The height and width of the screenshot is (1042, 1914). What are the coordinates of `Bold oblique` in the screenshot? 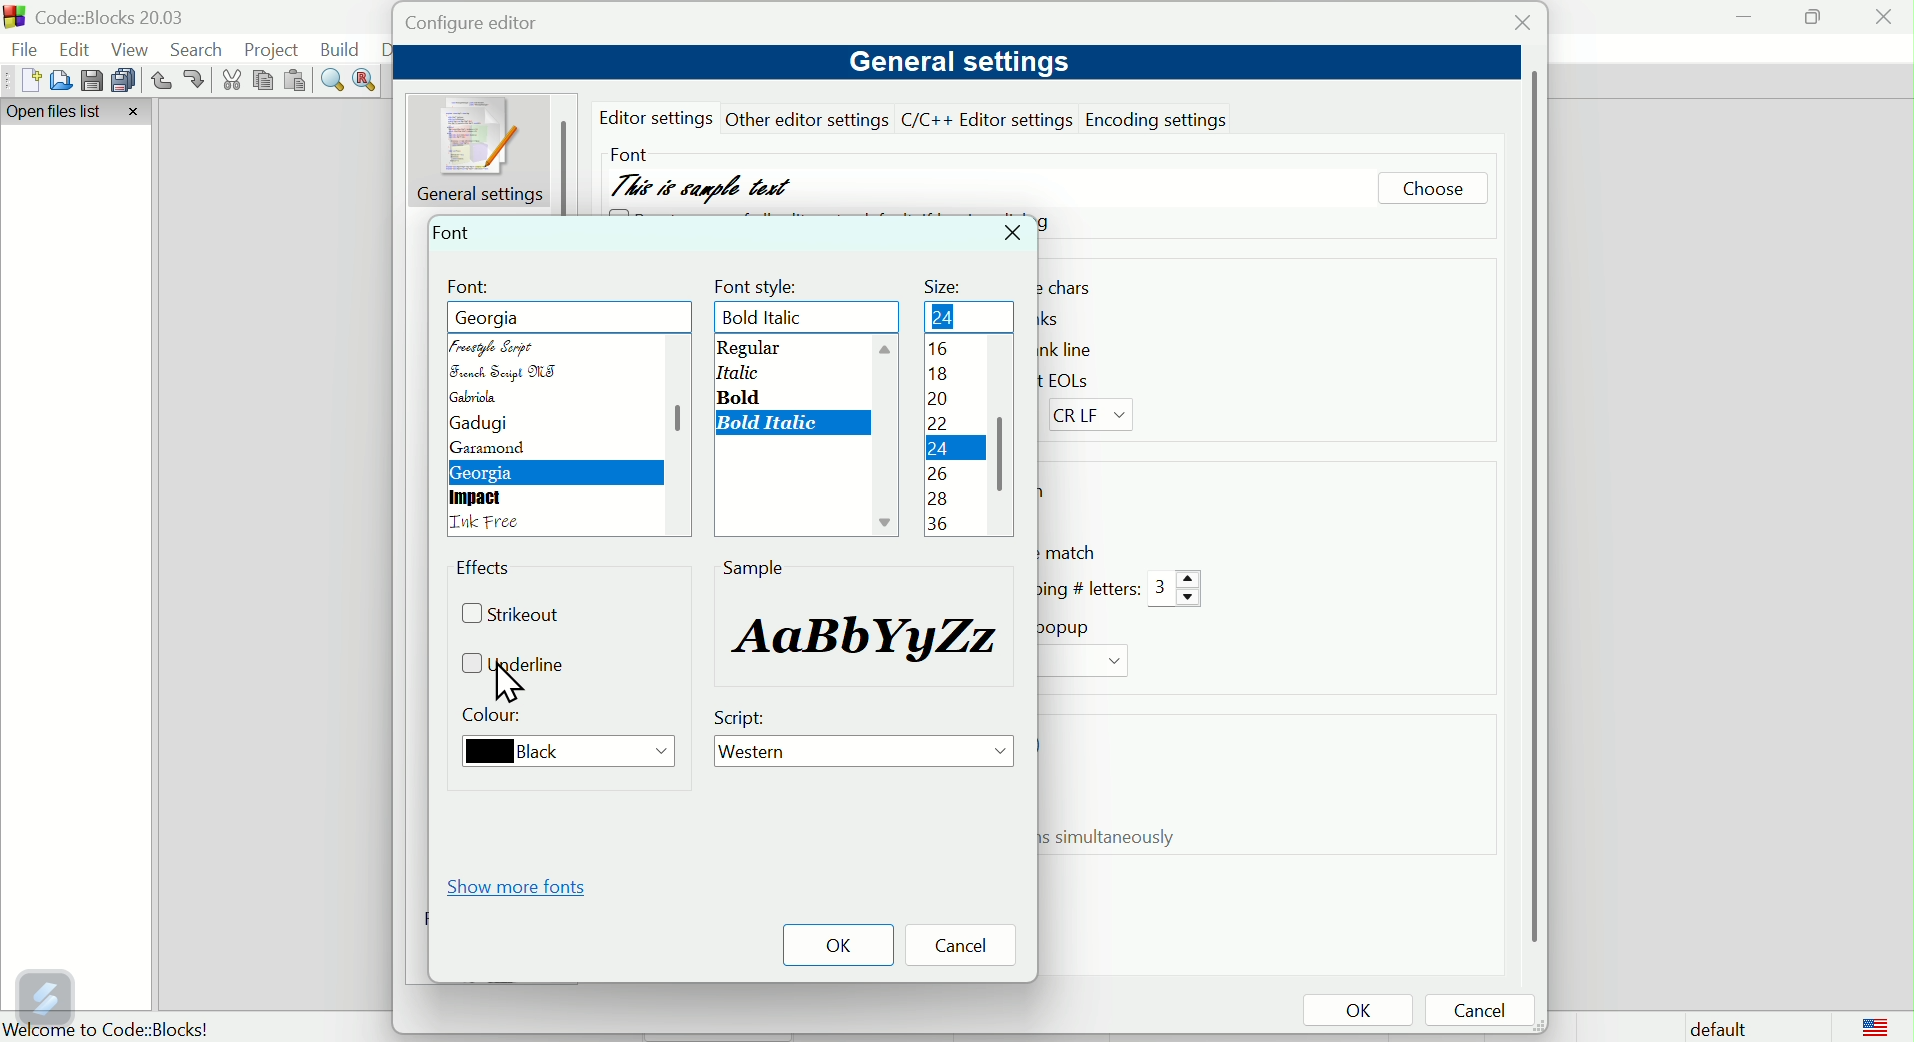 It's located at (772, 424).